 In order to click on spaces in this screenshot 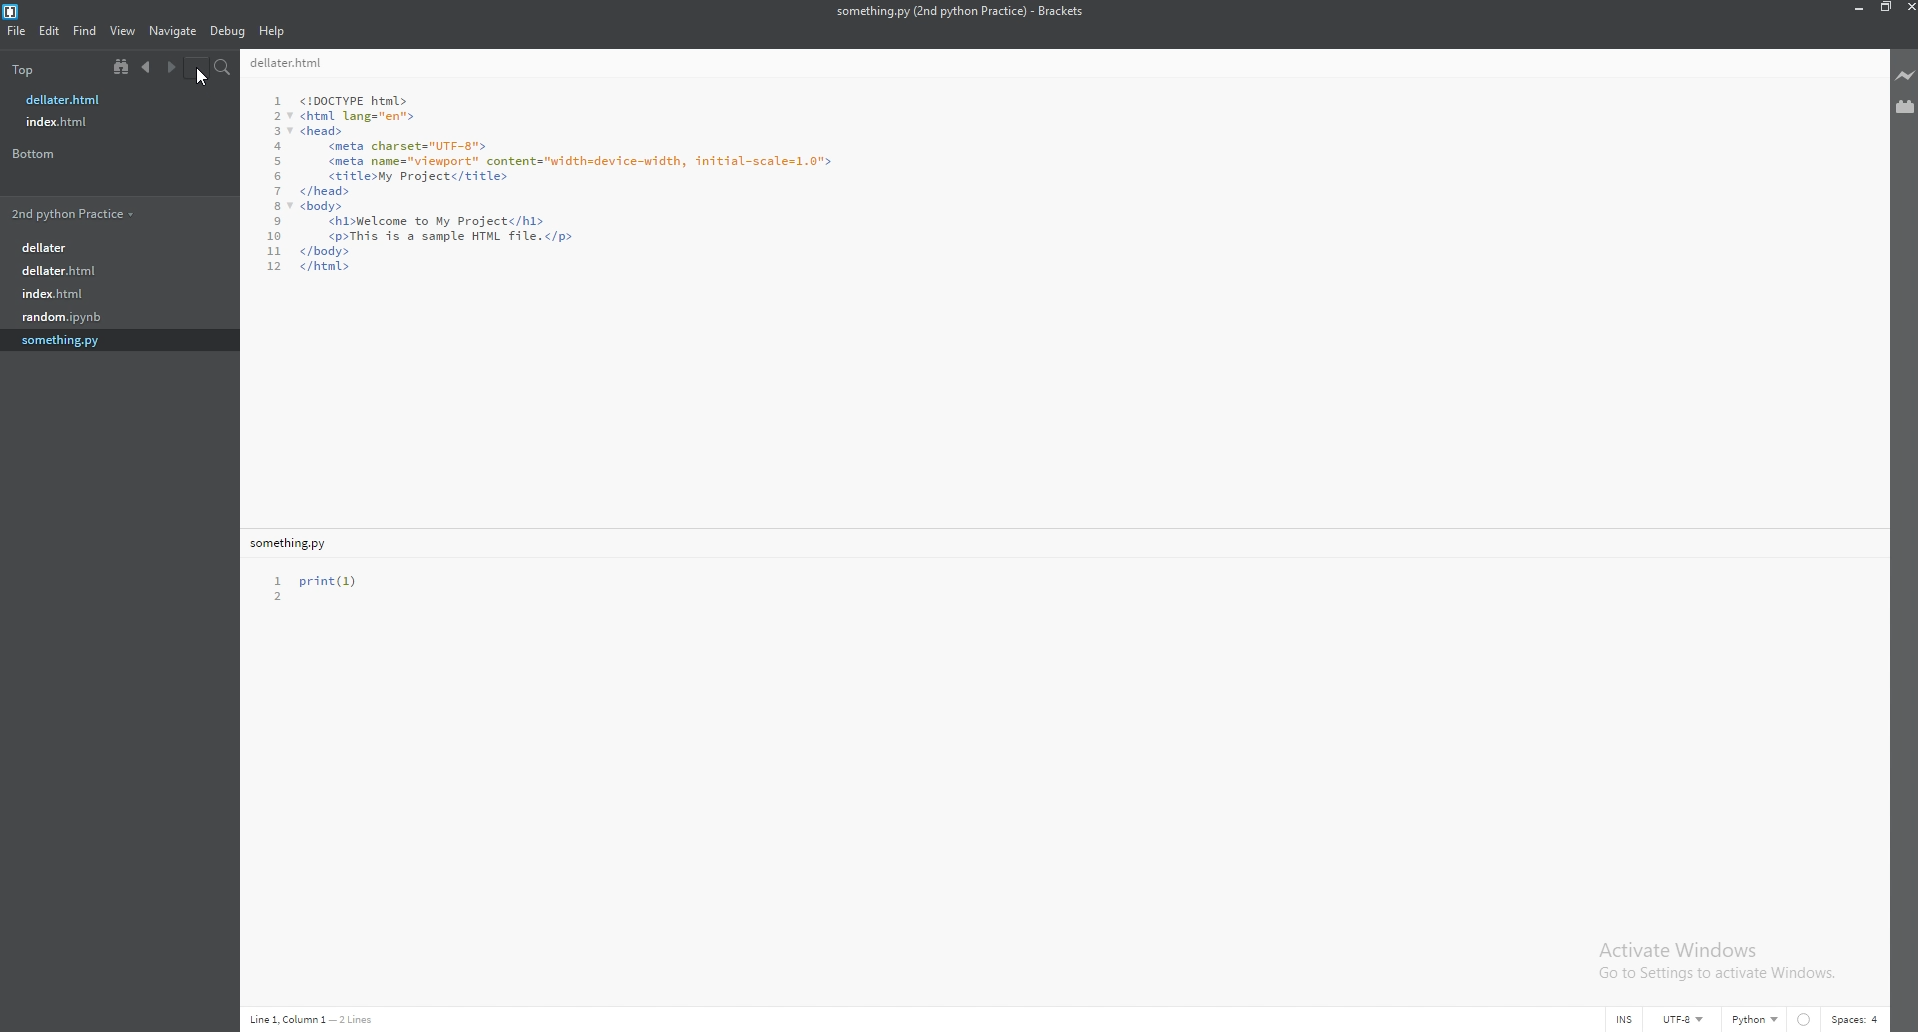, I will do `click(1858, 1019)`.